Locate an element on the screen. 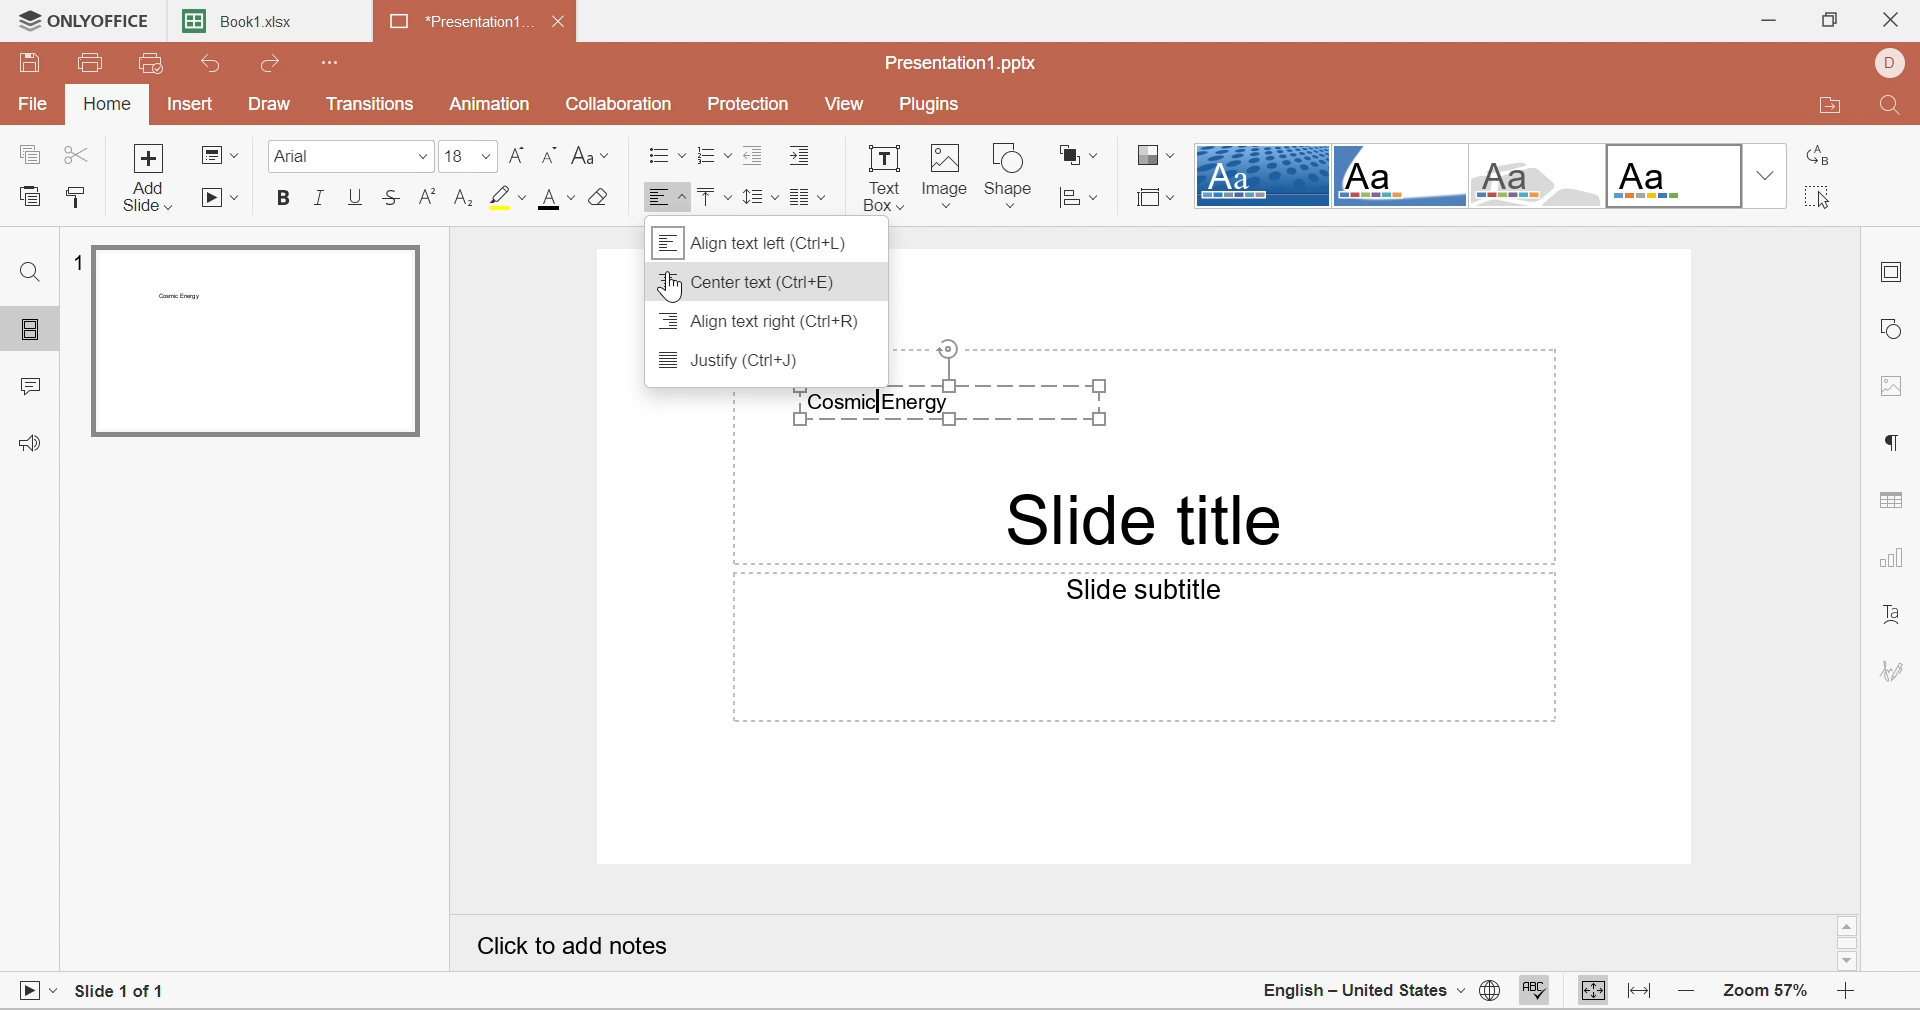 This screenshot has height=1010, width=1920. Set document language is located at coordinates (1485, 992).